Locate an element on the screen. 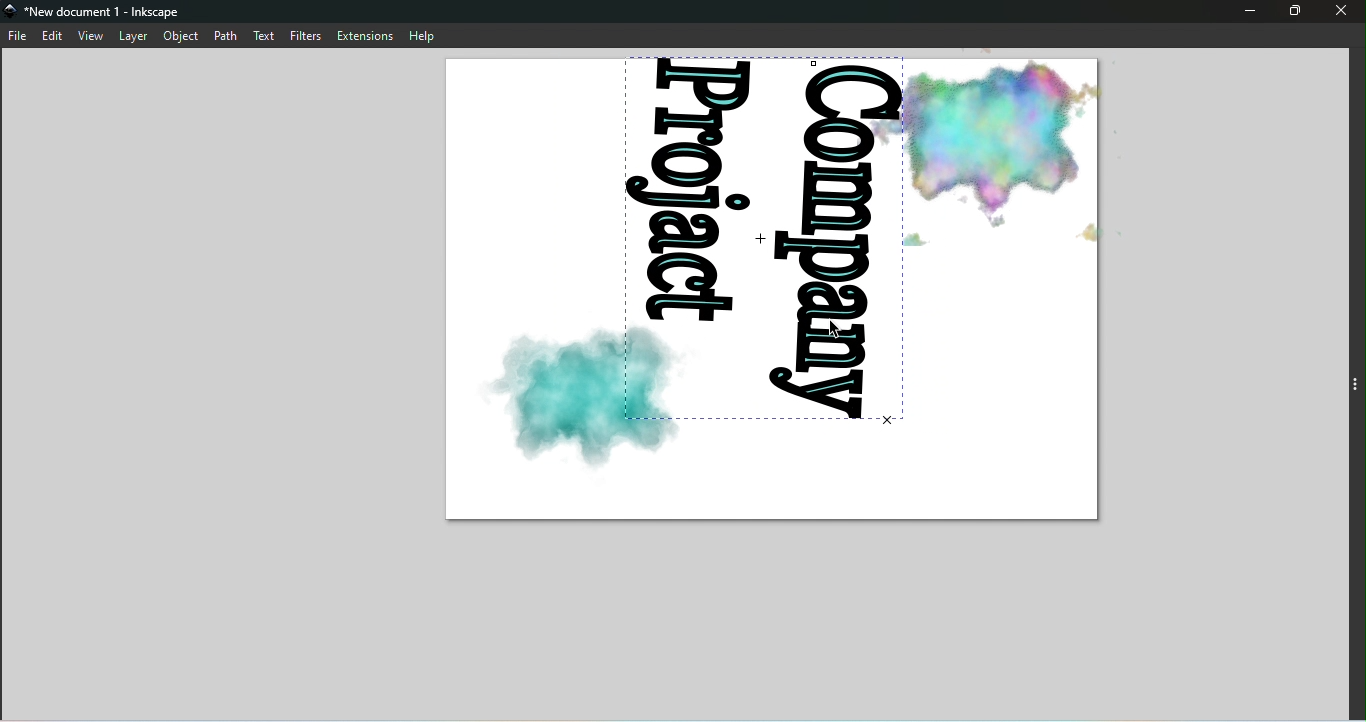  cursor is located at coordinates (840, 330).